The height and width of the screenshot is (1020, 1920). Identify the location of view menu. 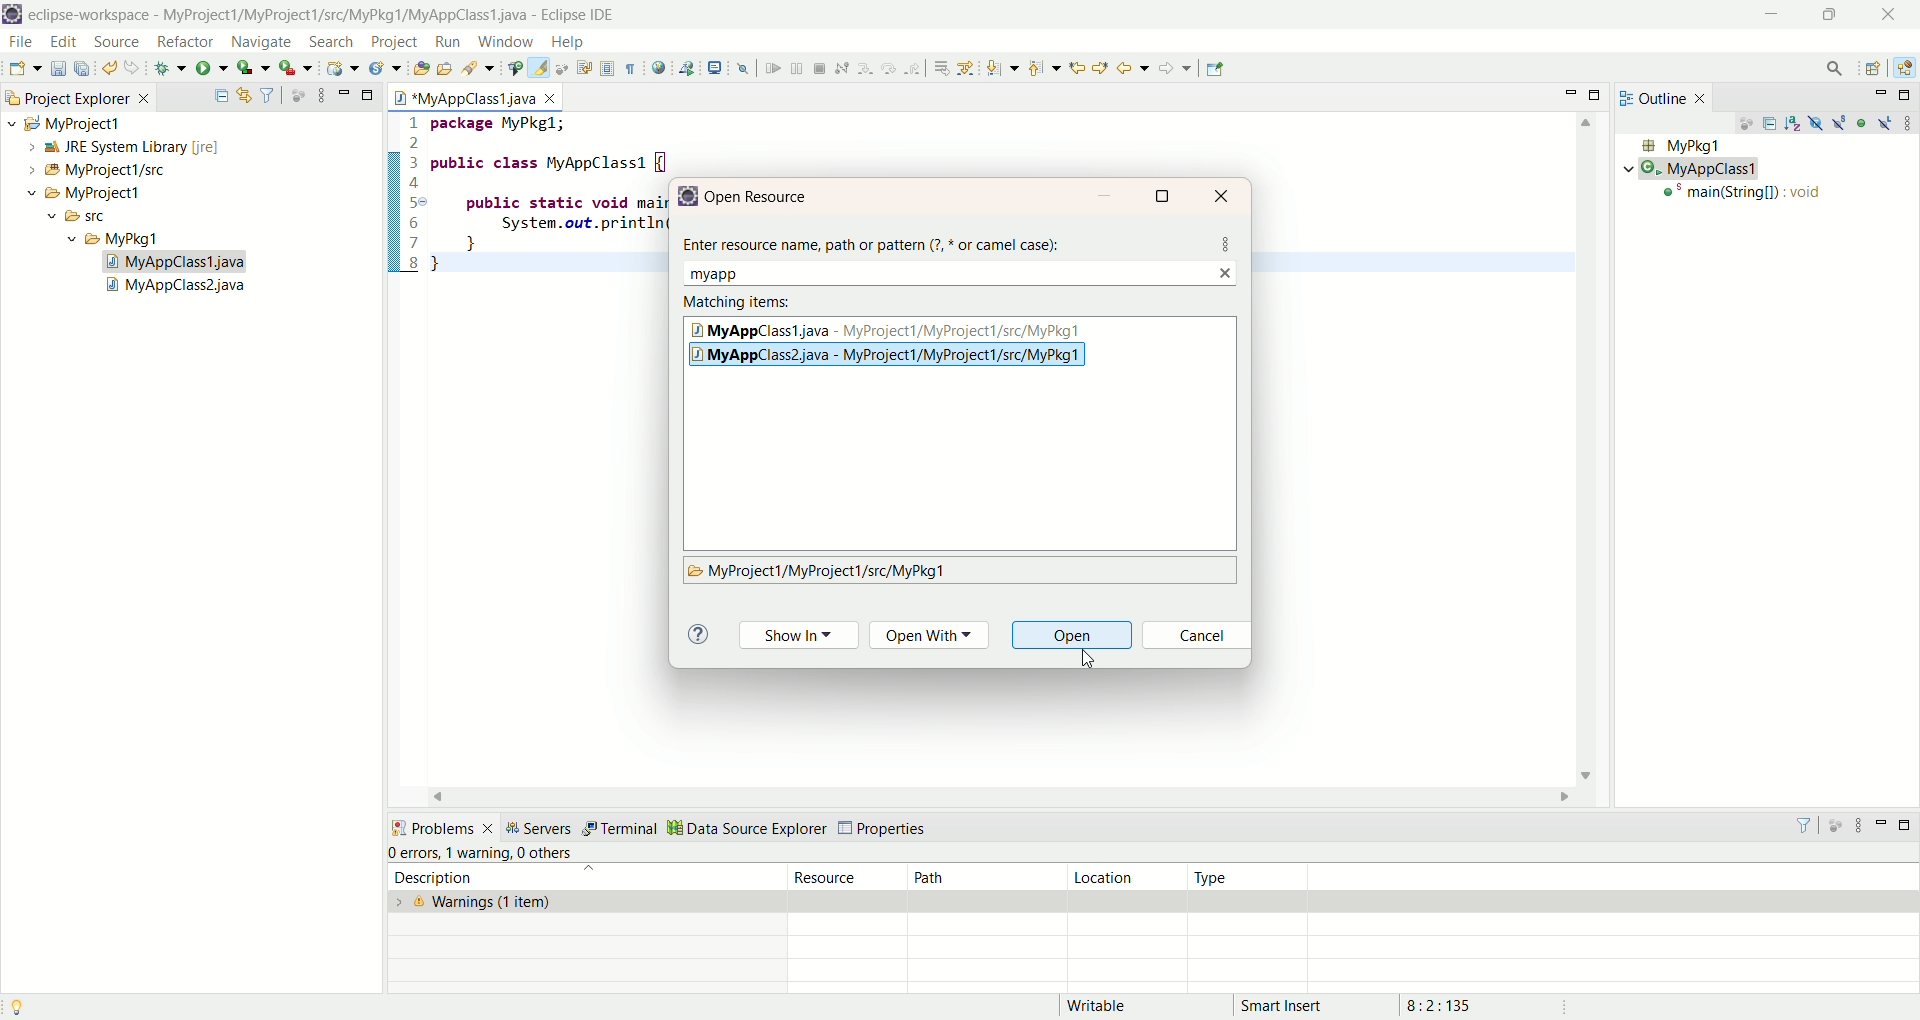
(1858, 826).